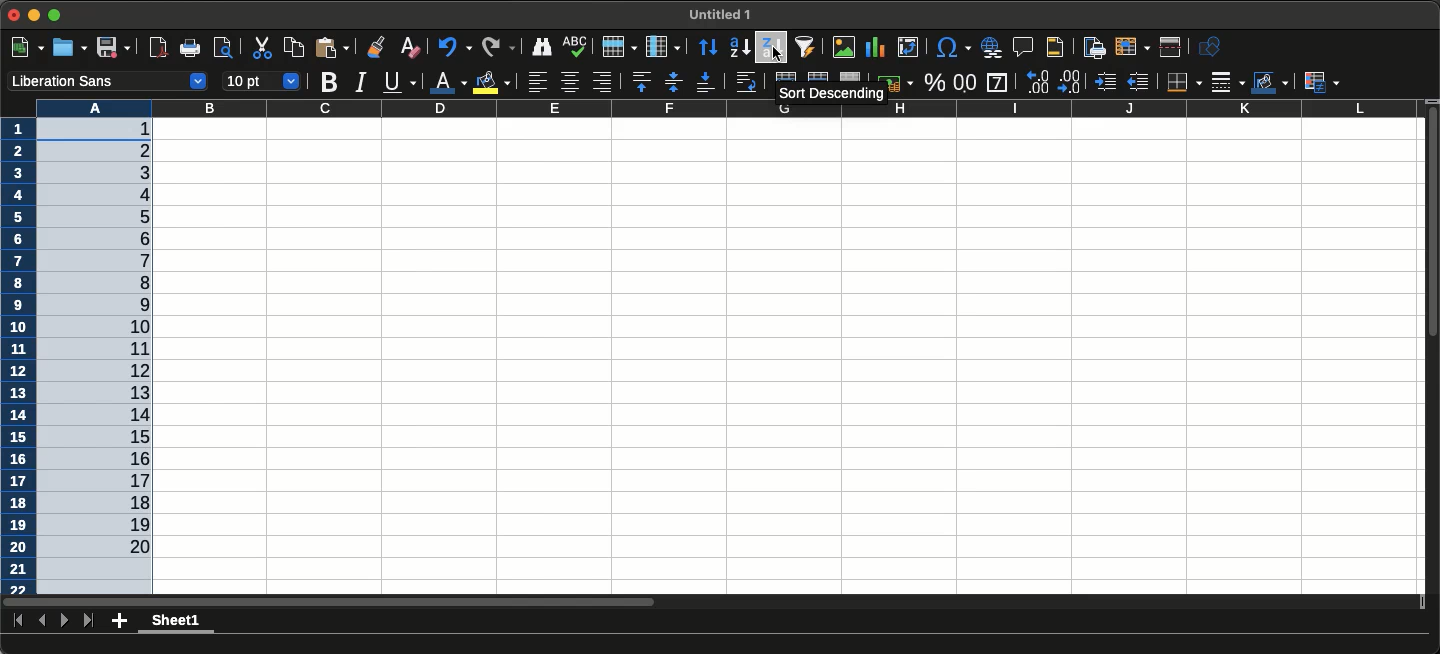 The width and height of the screenshot is (1440, 654). Describe the element at coordinates (497, 45) in the screenshot. I see `Redo` at that location.